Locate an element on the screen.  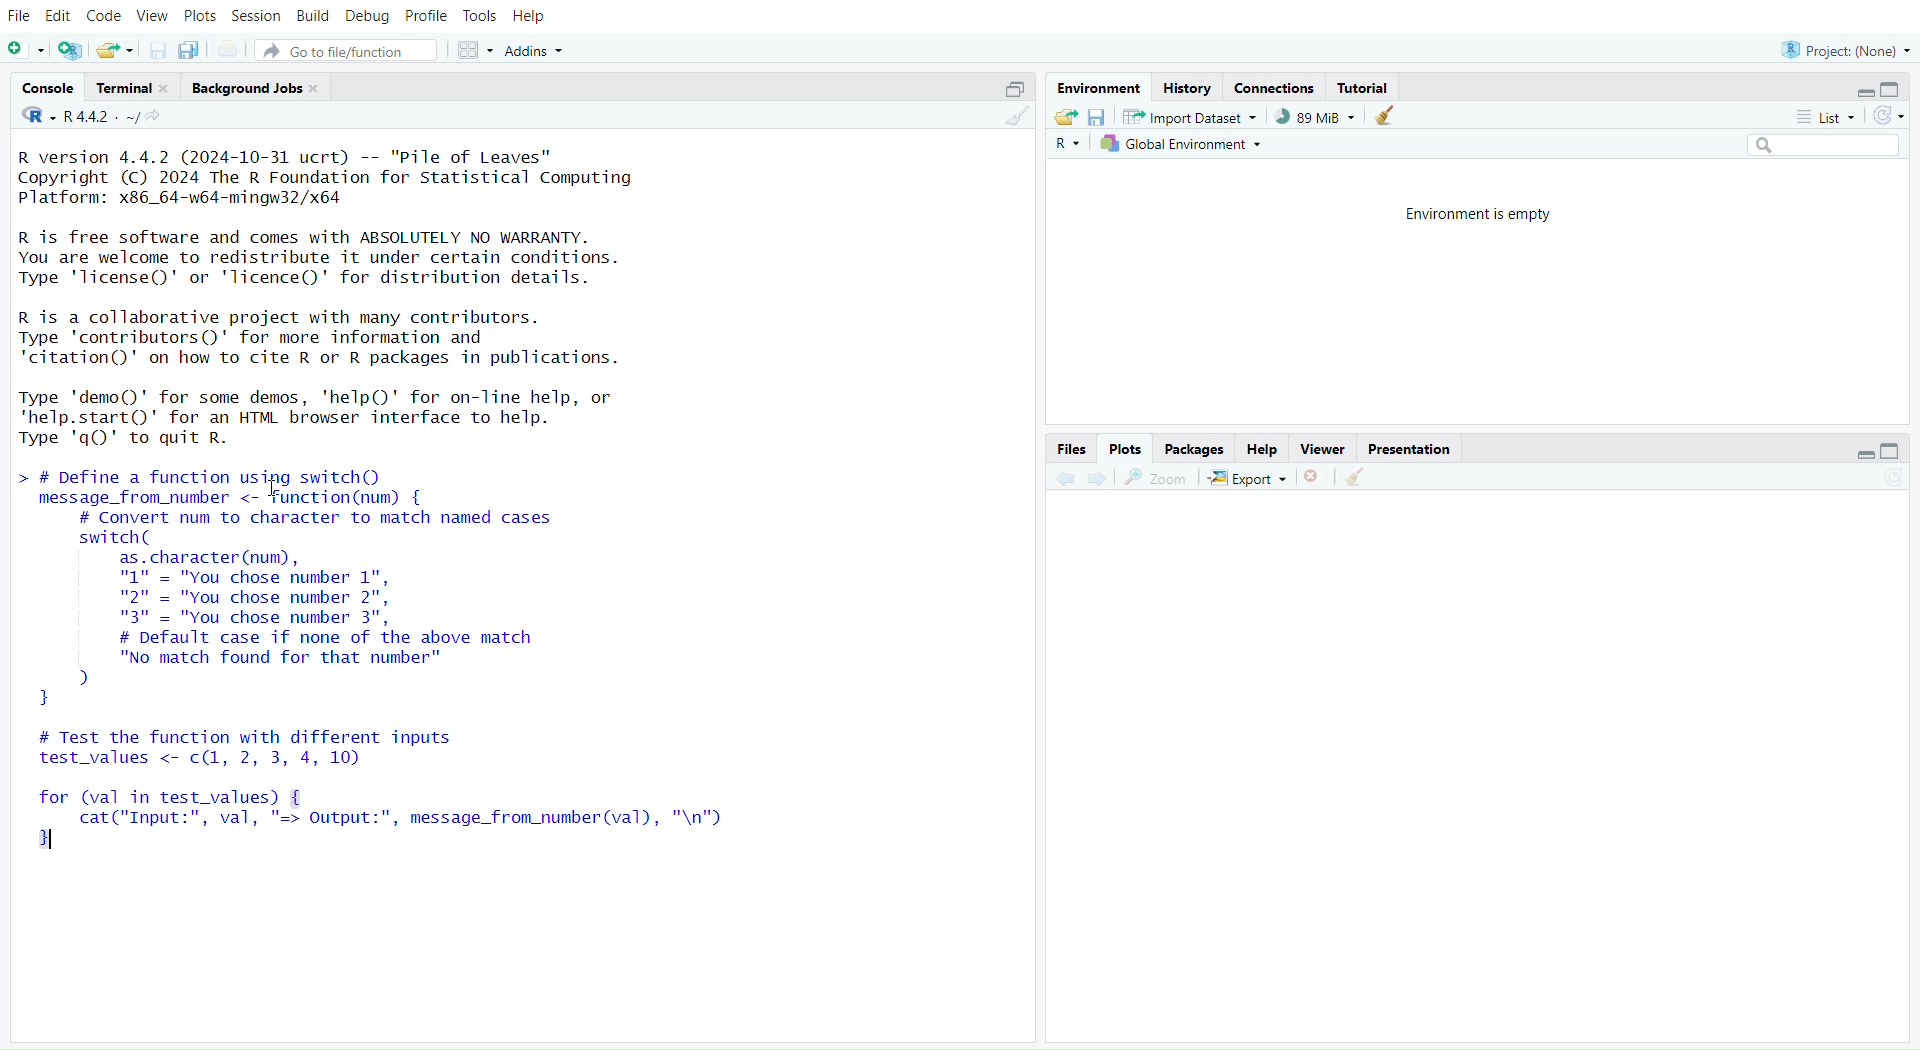
R is located at coordinates (1073, 144).